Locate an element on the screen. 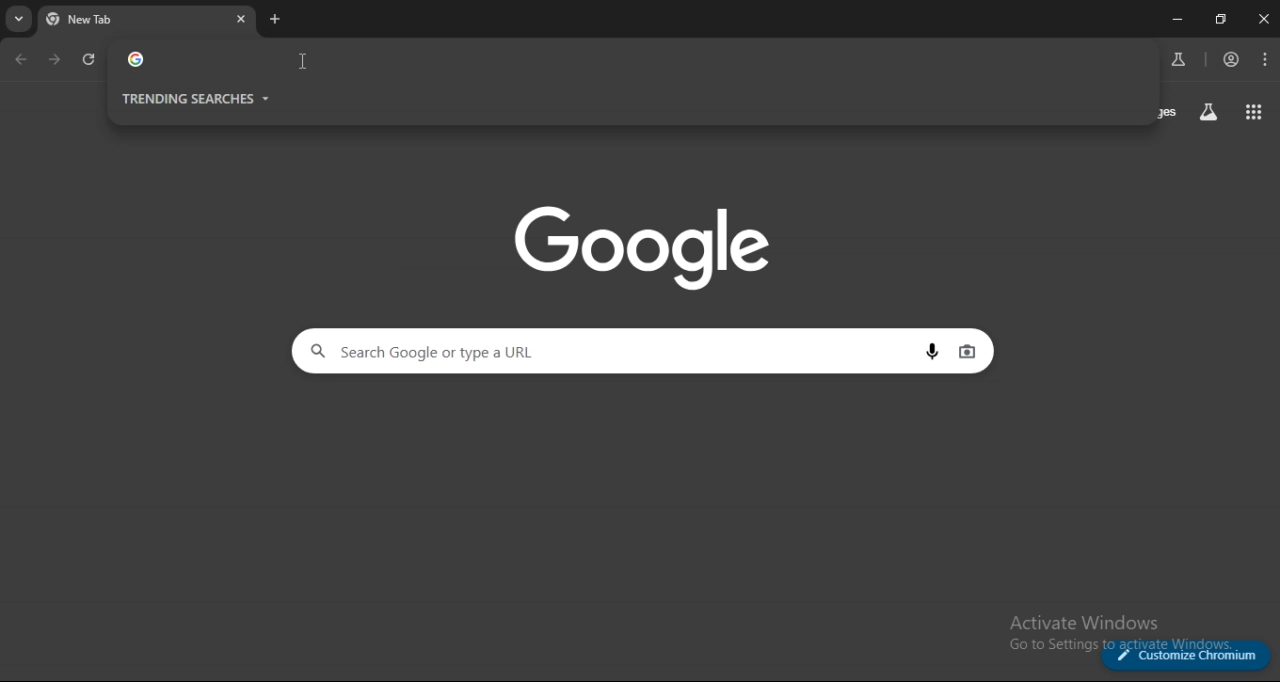 The image size is (1280, 682). search labs is located at coordinates (1178, 59).